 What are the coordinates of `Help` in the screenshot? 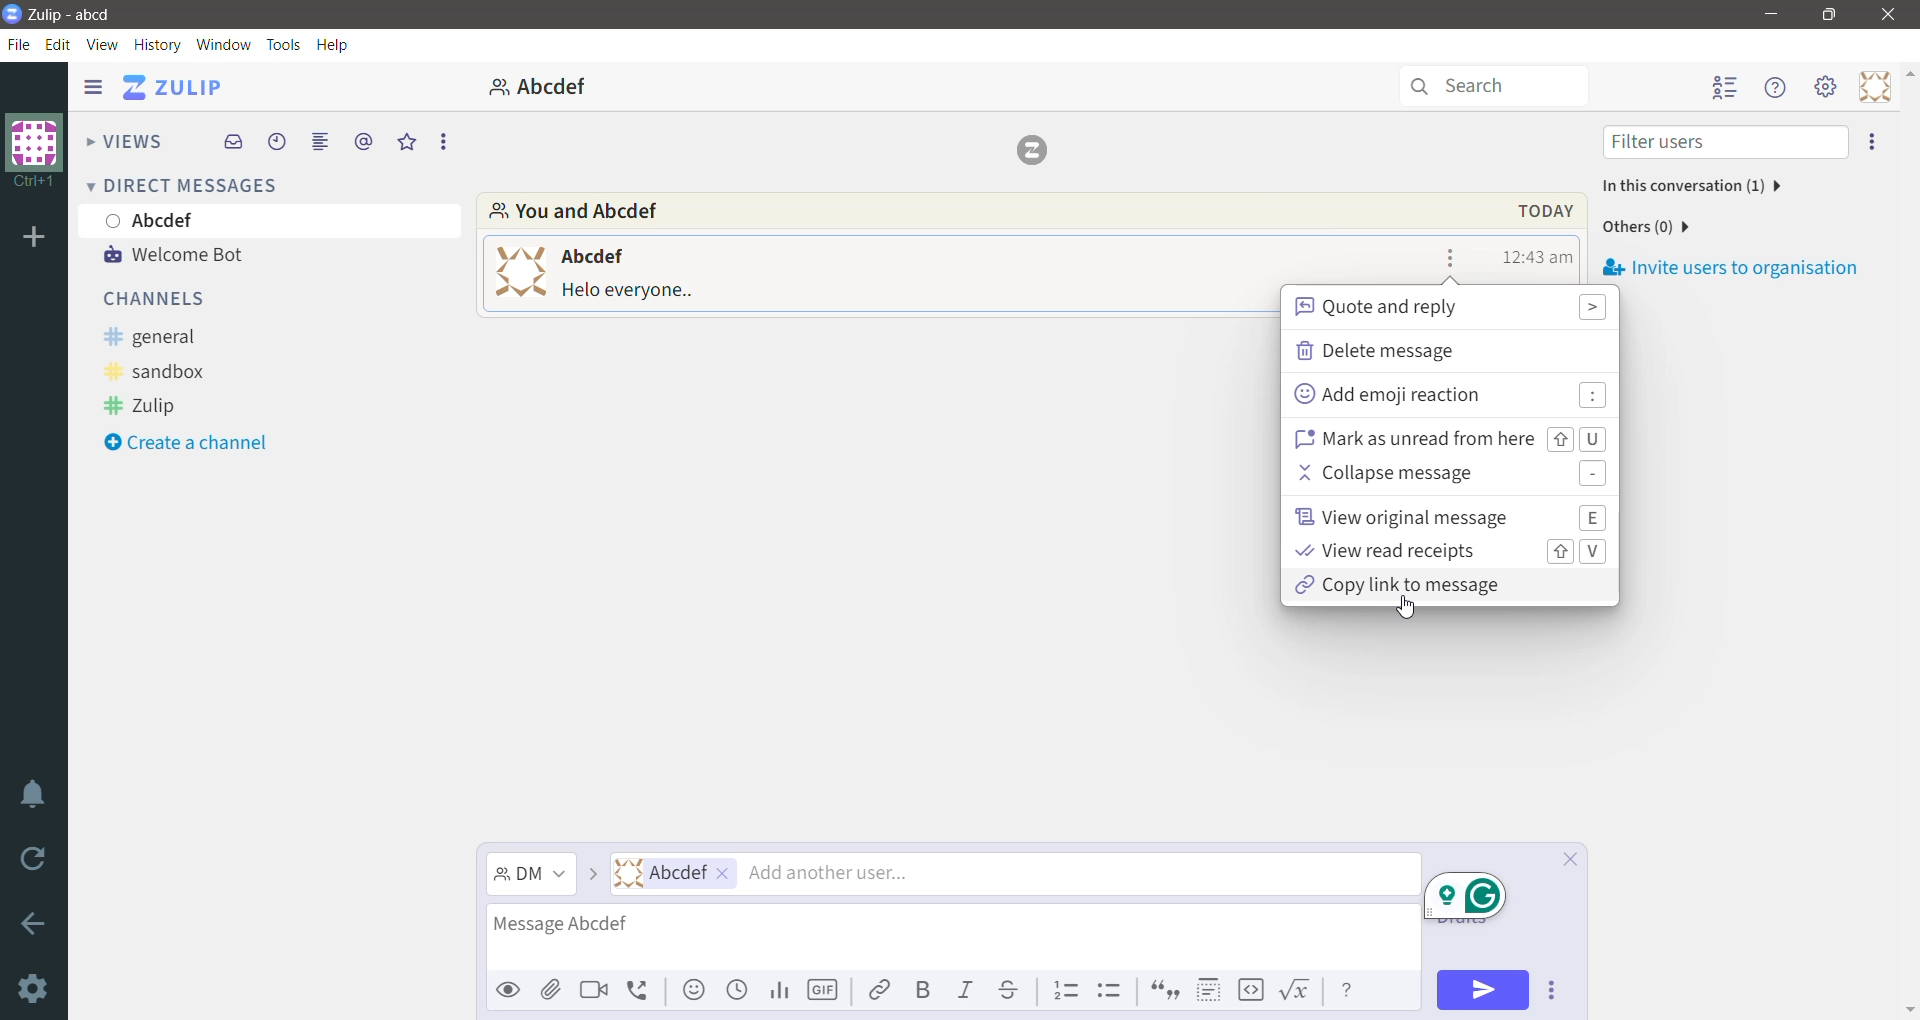 It's located at (337, 44).